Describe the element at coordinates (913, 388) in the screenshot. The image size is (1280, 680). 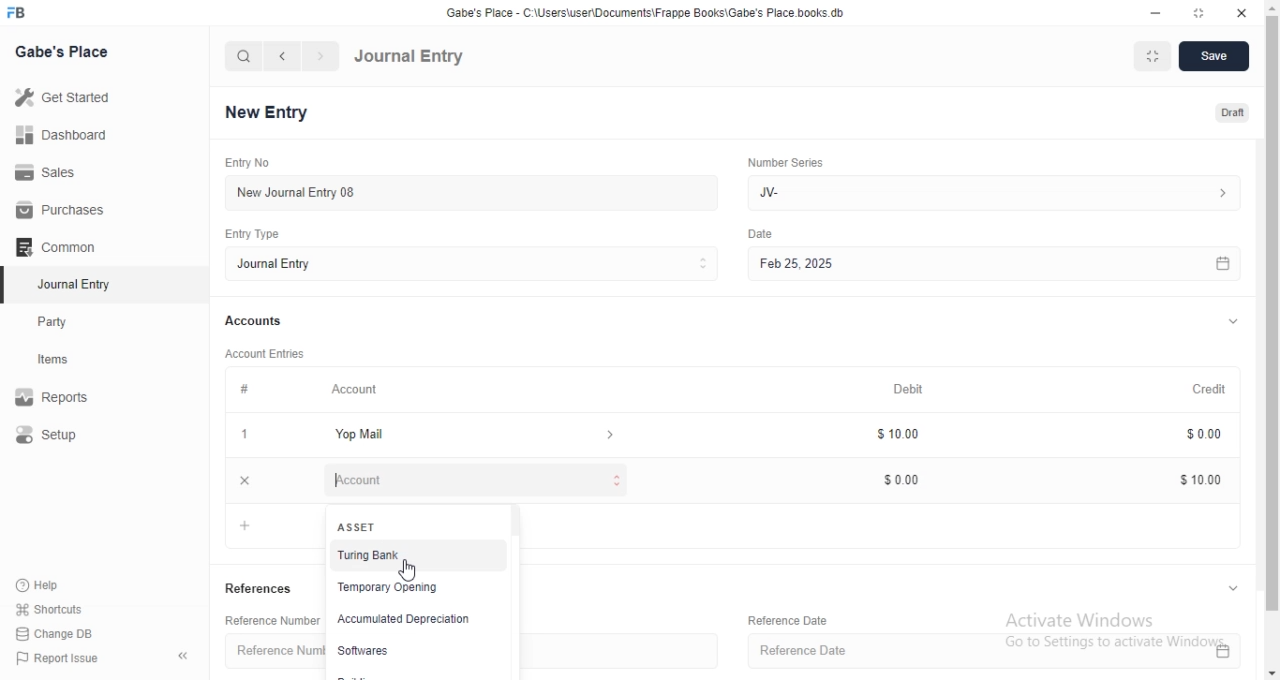
I see `Debit` at that location.